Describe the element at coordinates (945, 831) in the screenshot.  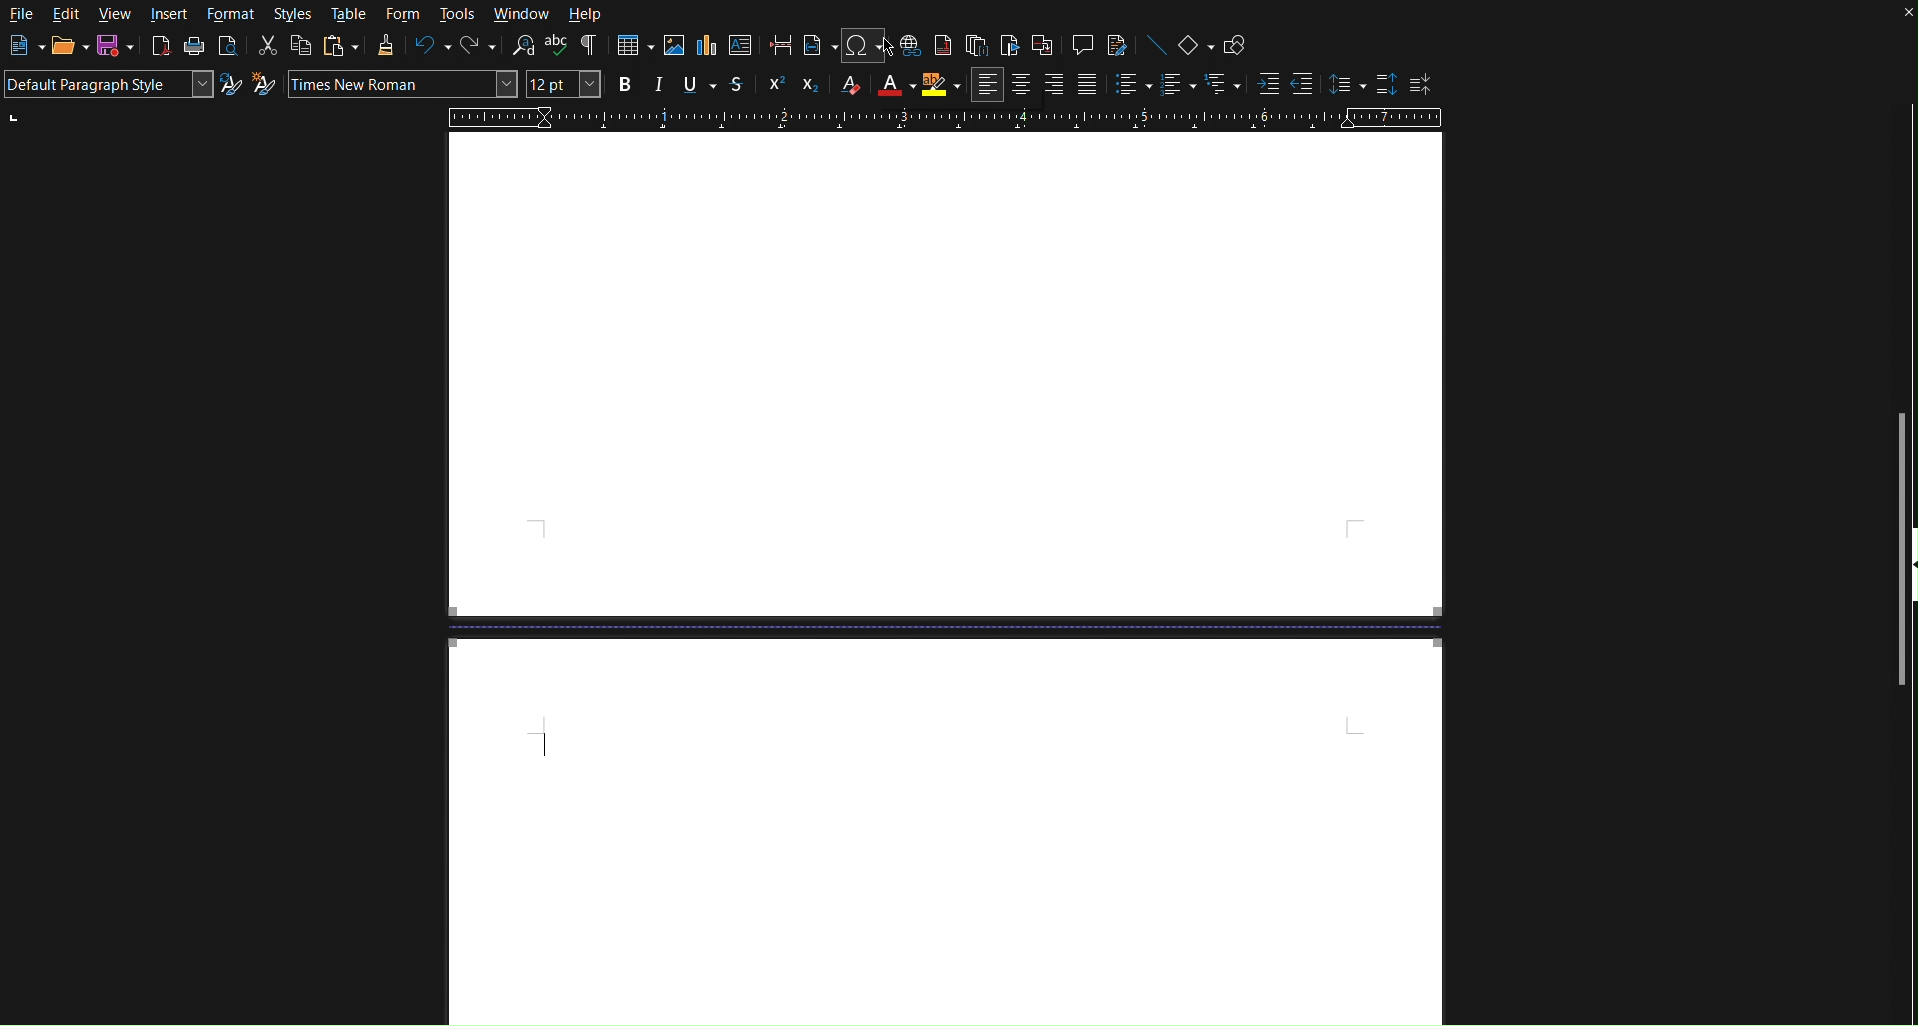
I see `Page 2` at that location.